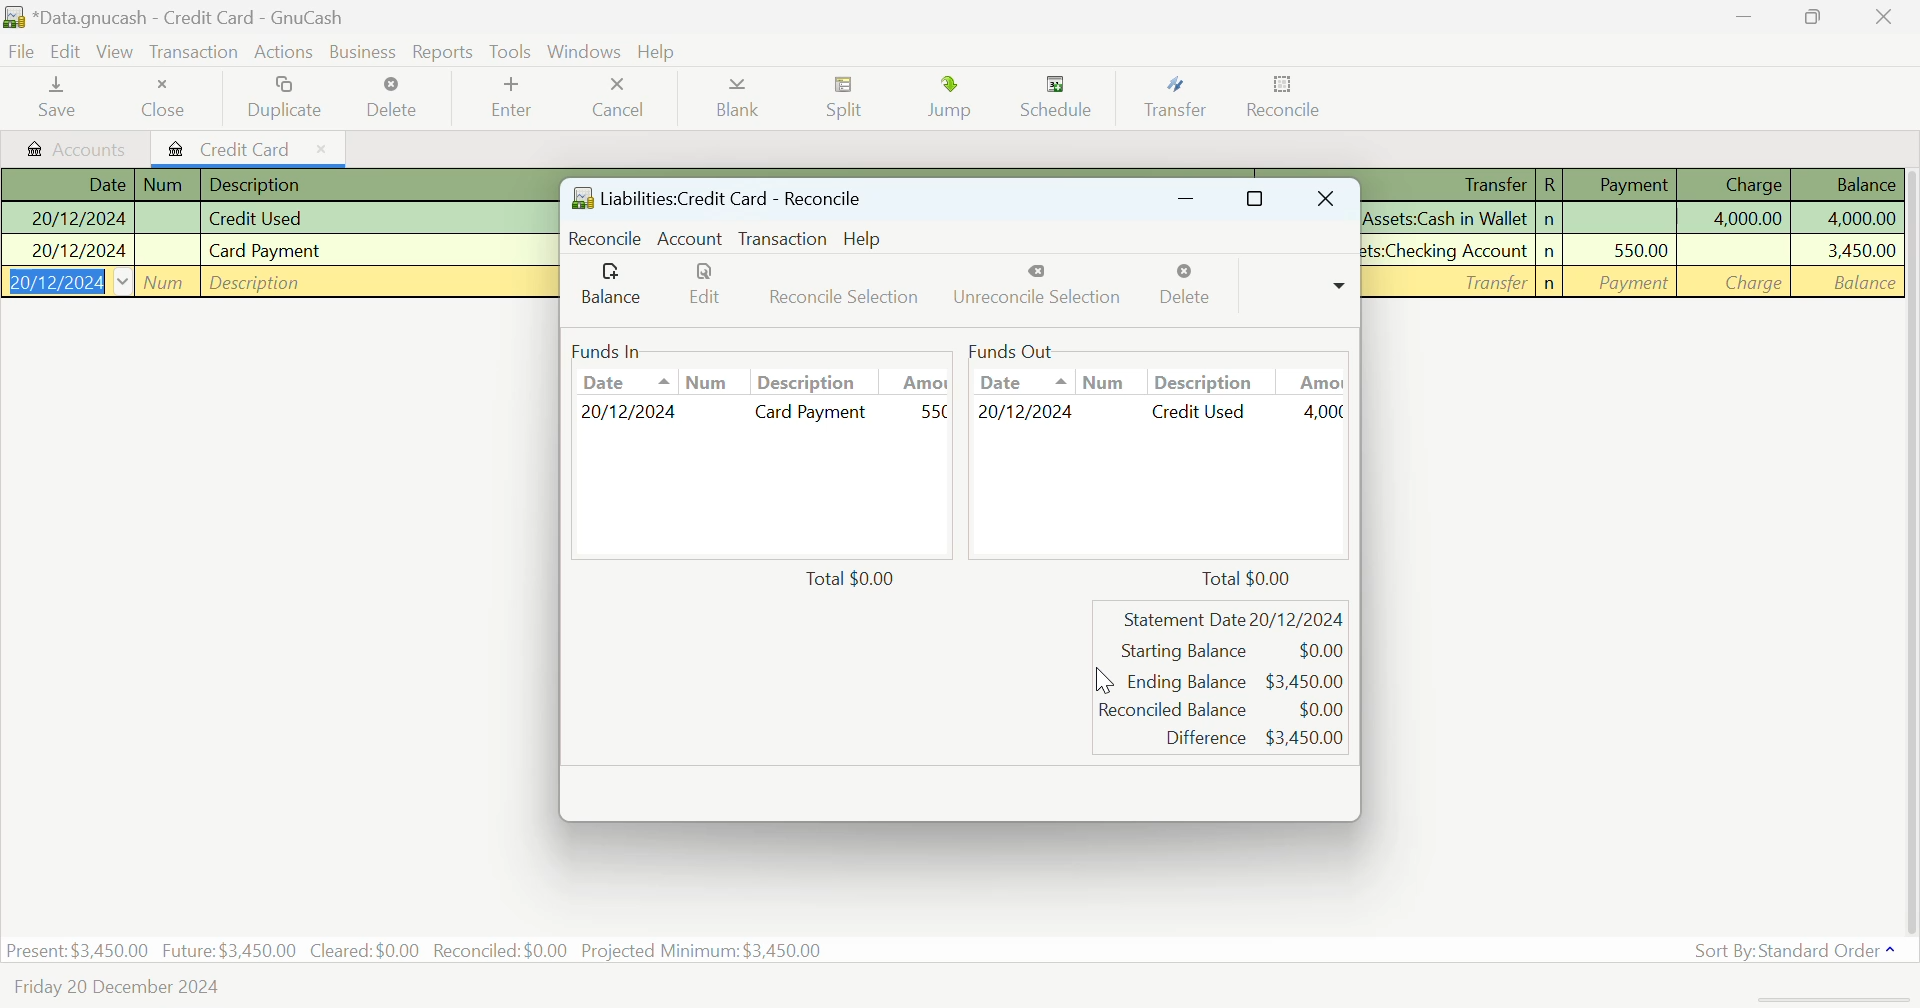 The height and width of the screenshot is (1008, 1920). Describe the element at coordinates (64, 53) in the screenshot. I see `Edit` at that location.